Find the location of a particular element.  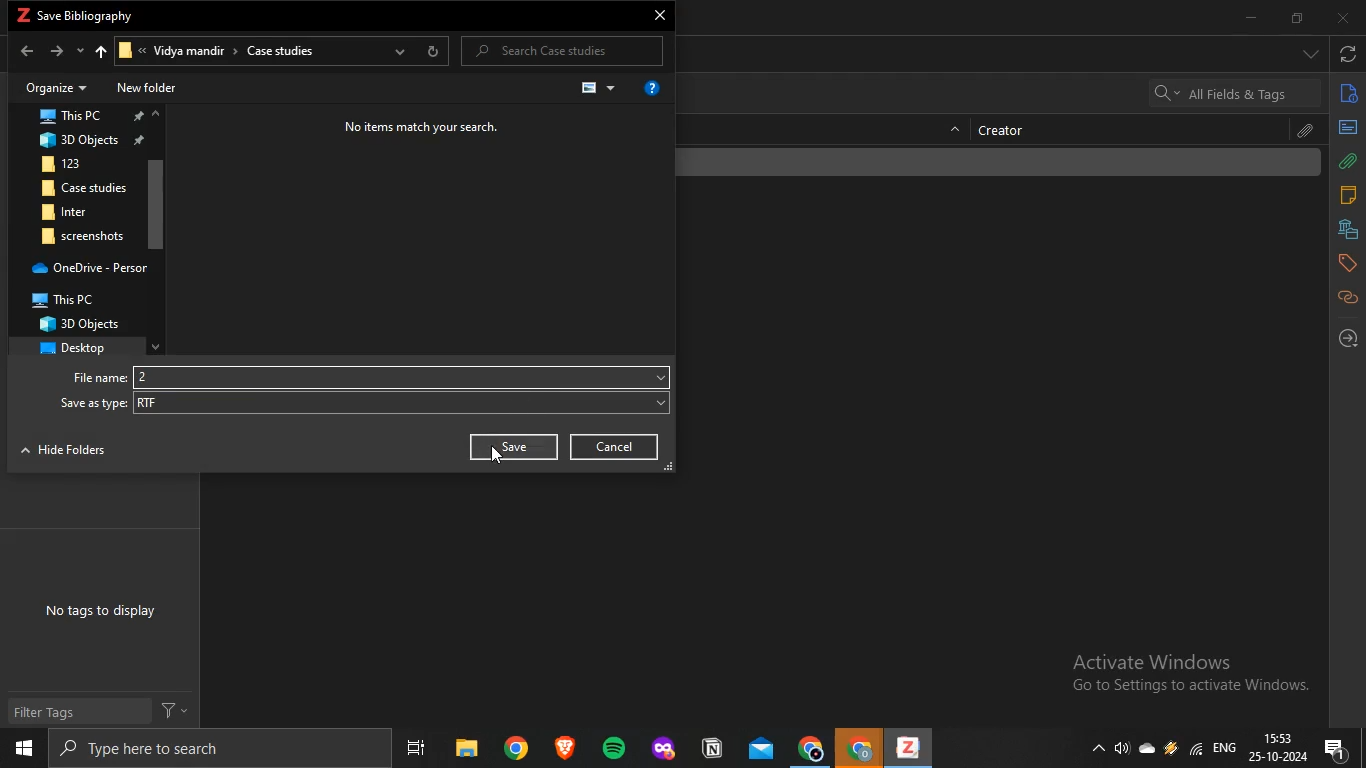

tags is located at coordinates (1348, 262).